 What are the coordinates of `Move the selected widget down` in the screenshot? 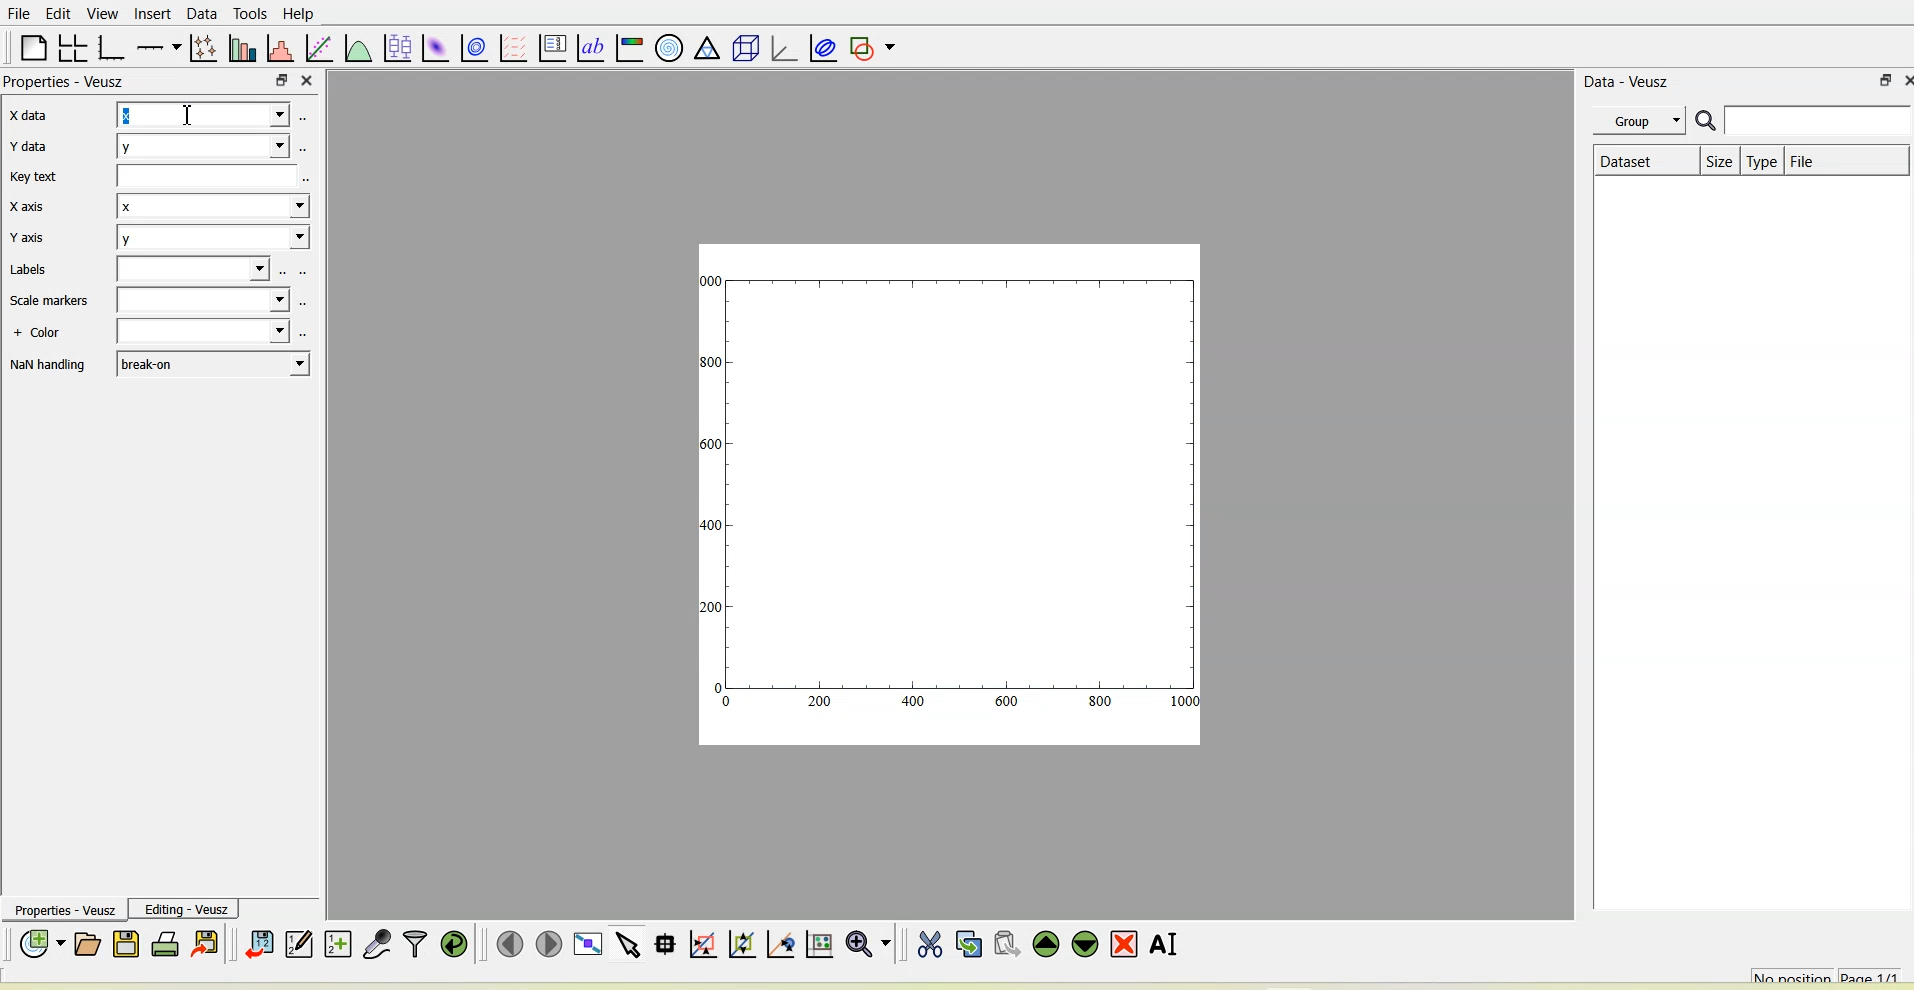 It's located at (1084, 945).